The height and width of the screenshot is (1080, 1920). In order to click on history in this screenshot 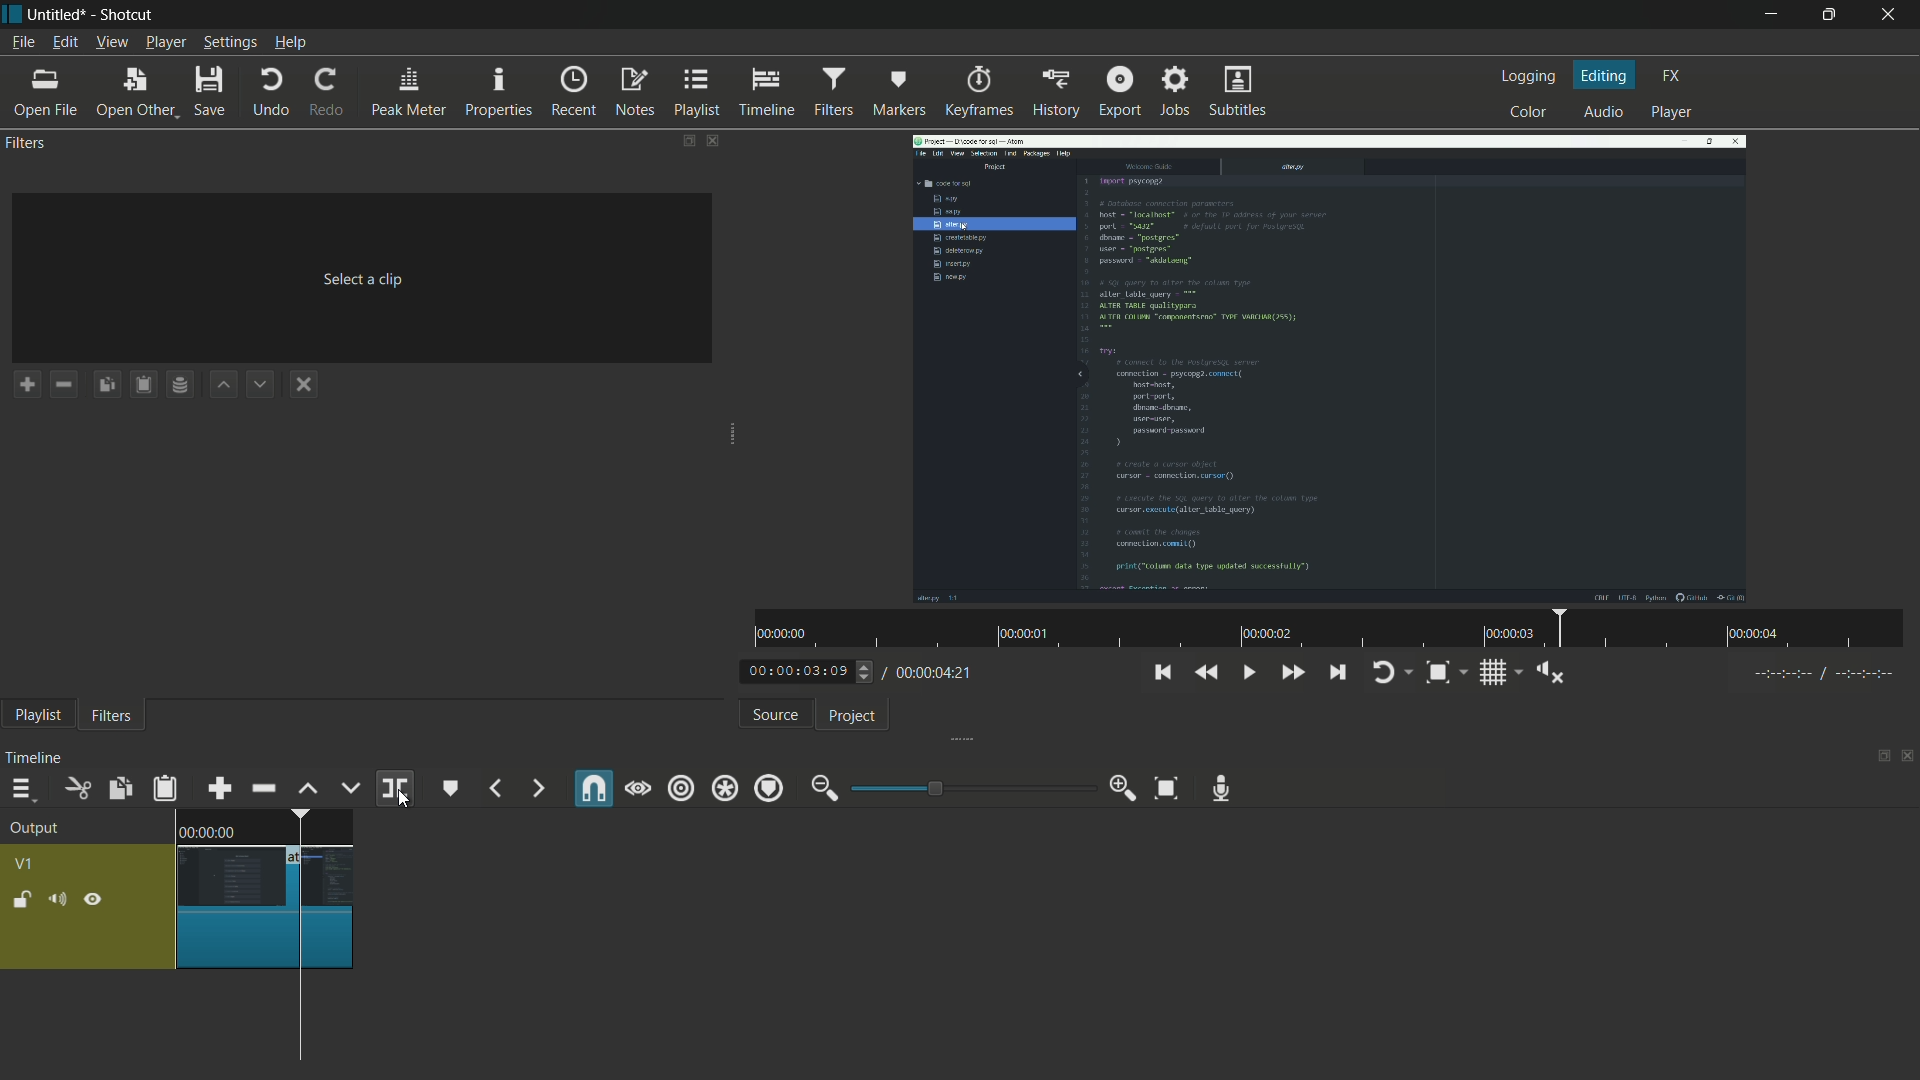, I will do `click(1057, 93)`.